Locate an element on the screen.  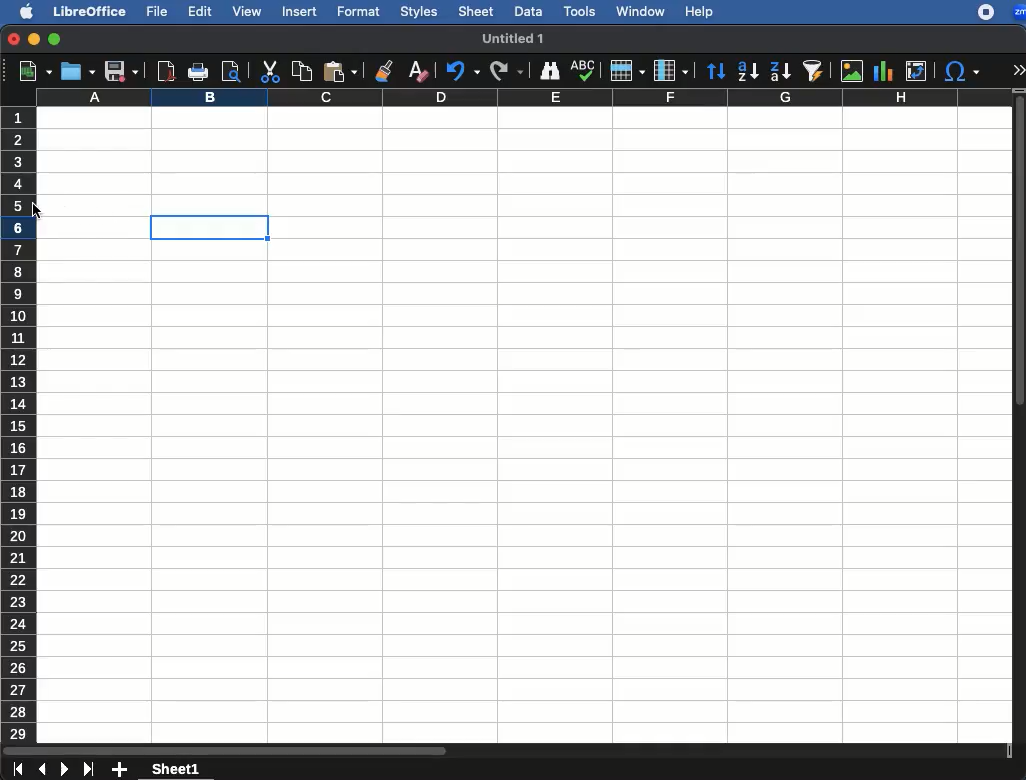
pdf reader is located at coordinates (165, 71).